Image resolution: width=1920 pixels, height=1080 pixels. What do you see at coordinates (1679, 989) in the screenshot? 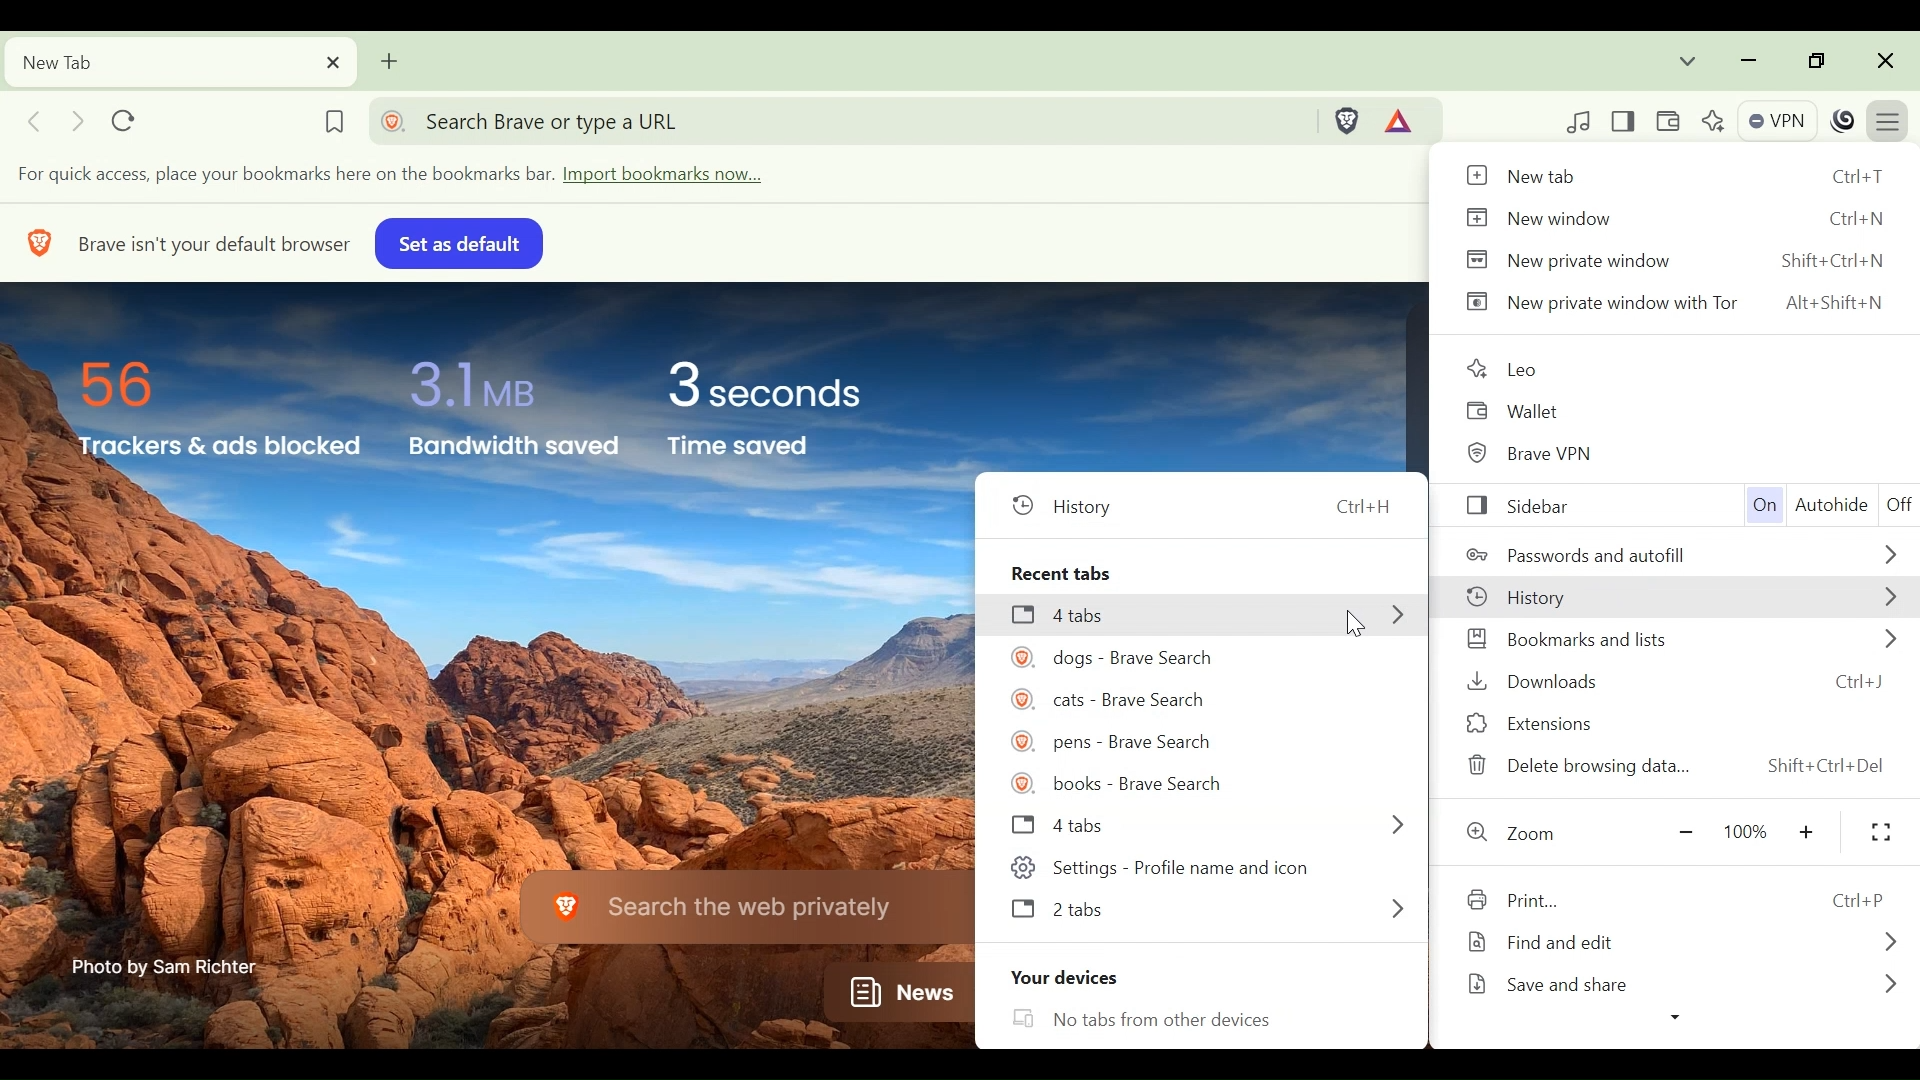
I see `Save and share` at bounding box center [1679, 989].